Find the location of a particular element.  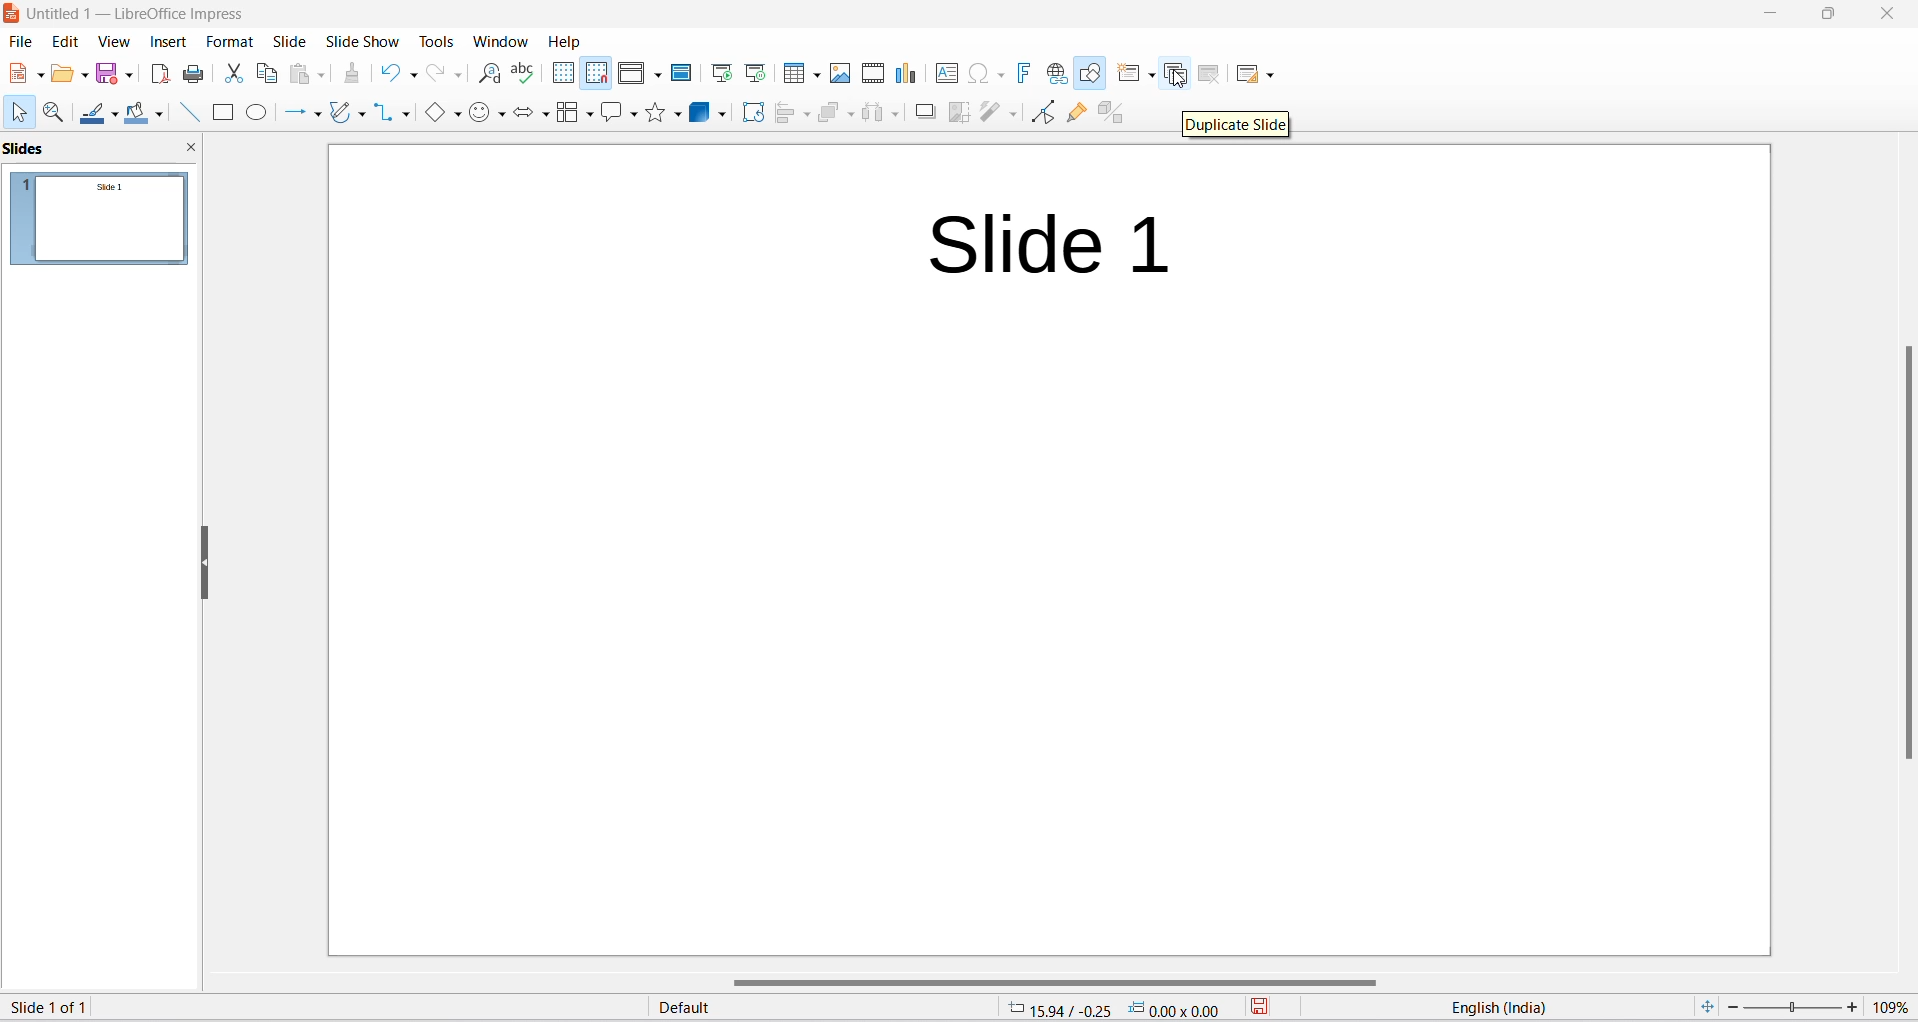

display view is located at coordinates (640, 74).